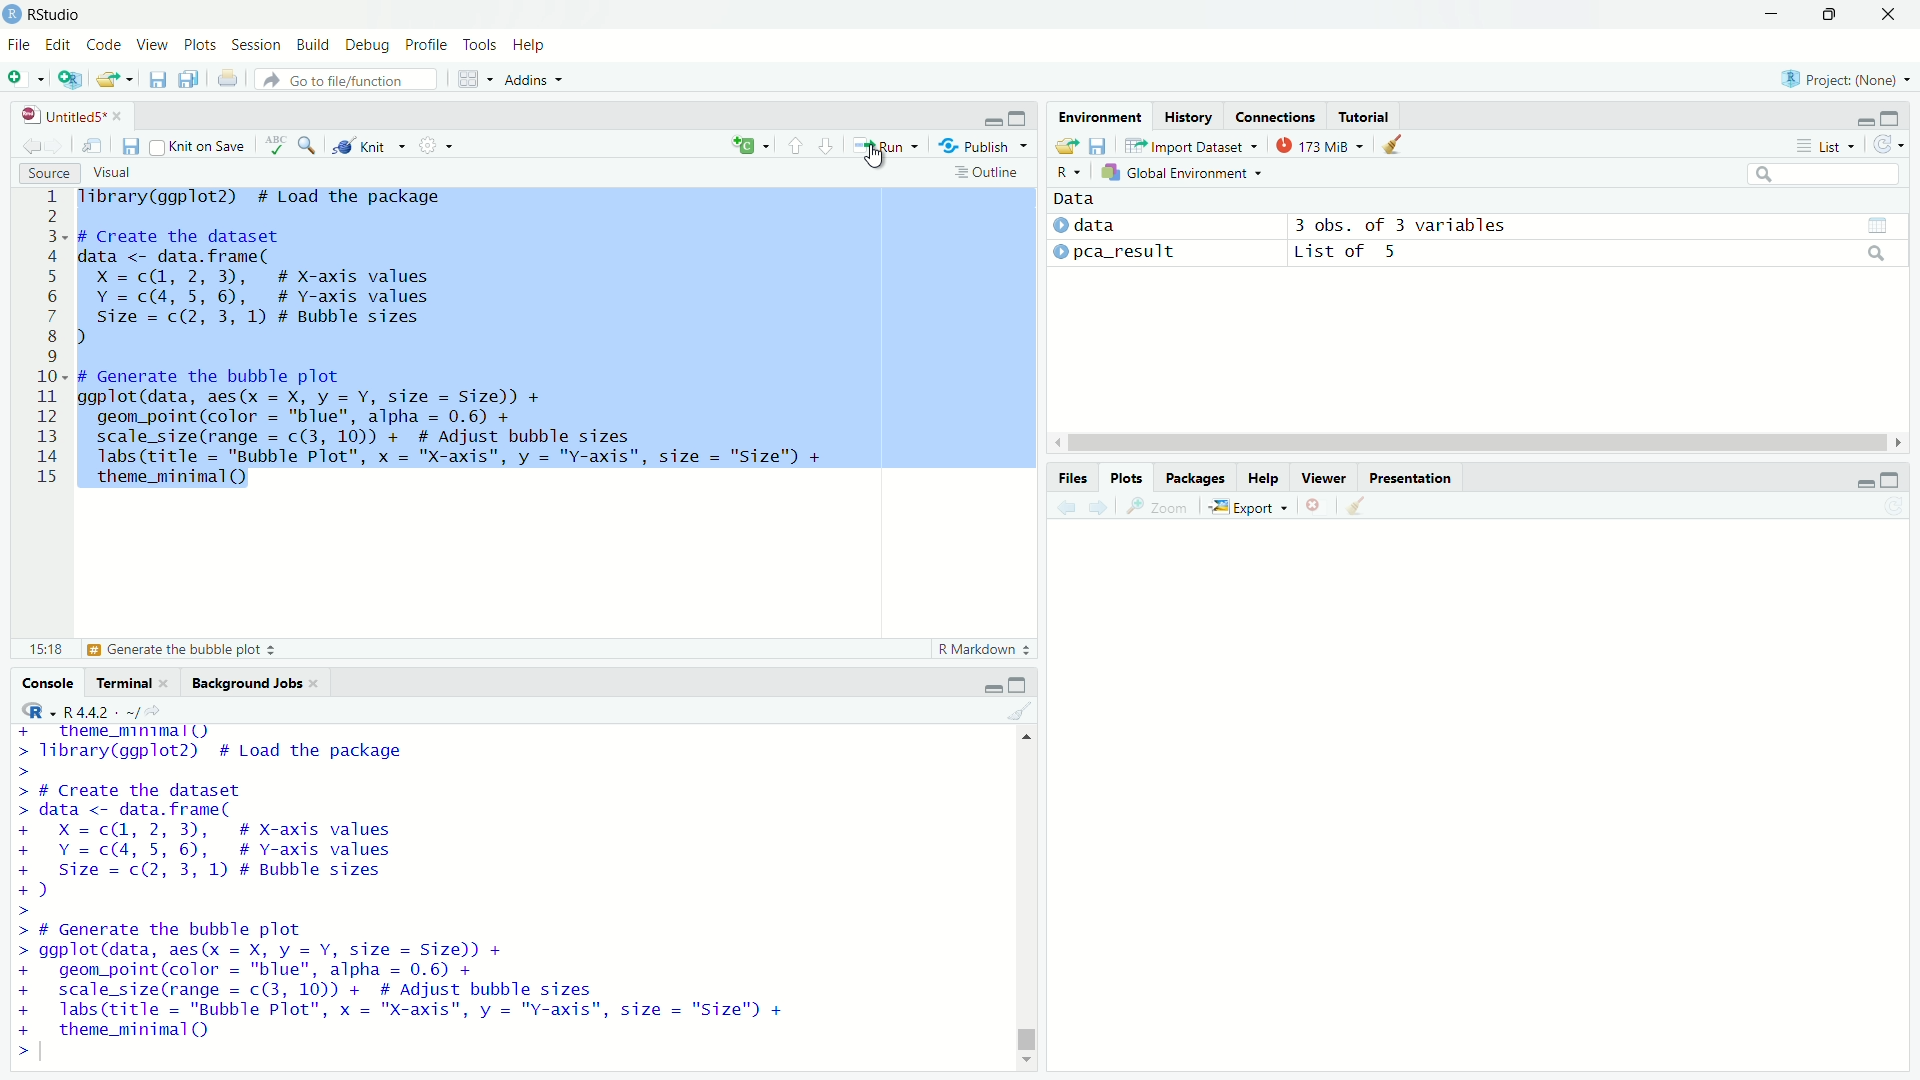 The image size is (1920, 1080). Describe the element at coordinates (471, 79) in the screenshot. I see `workspace panes` at that location.